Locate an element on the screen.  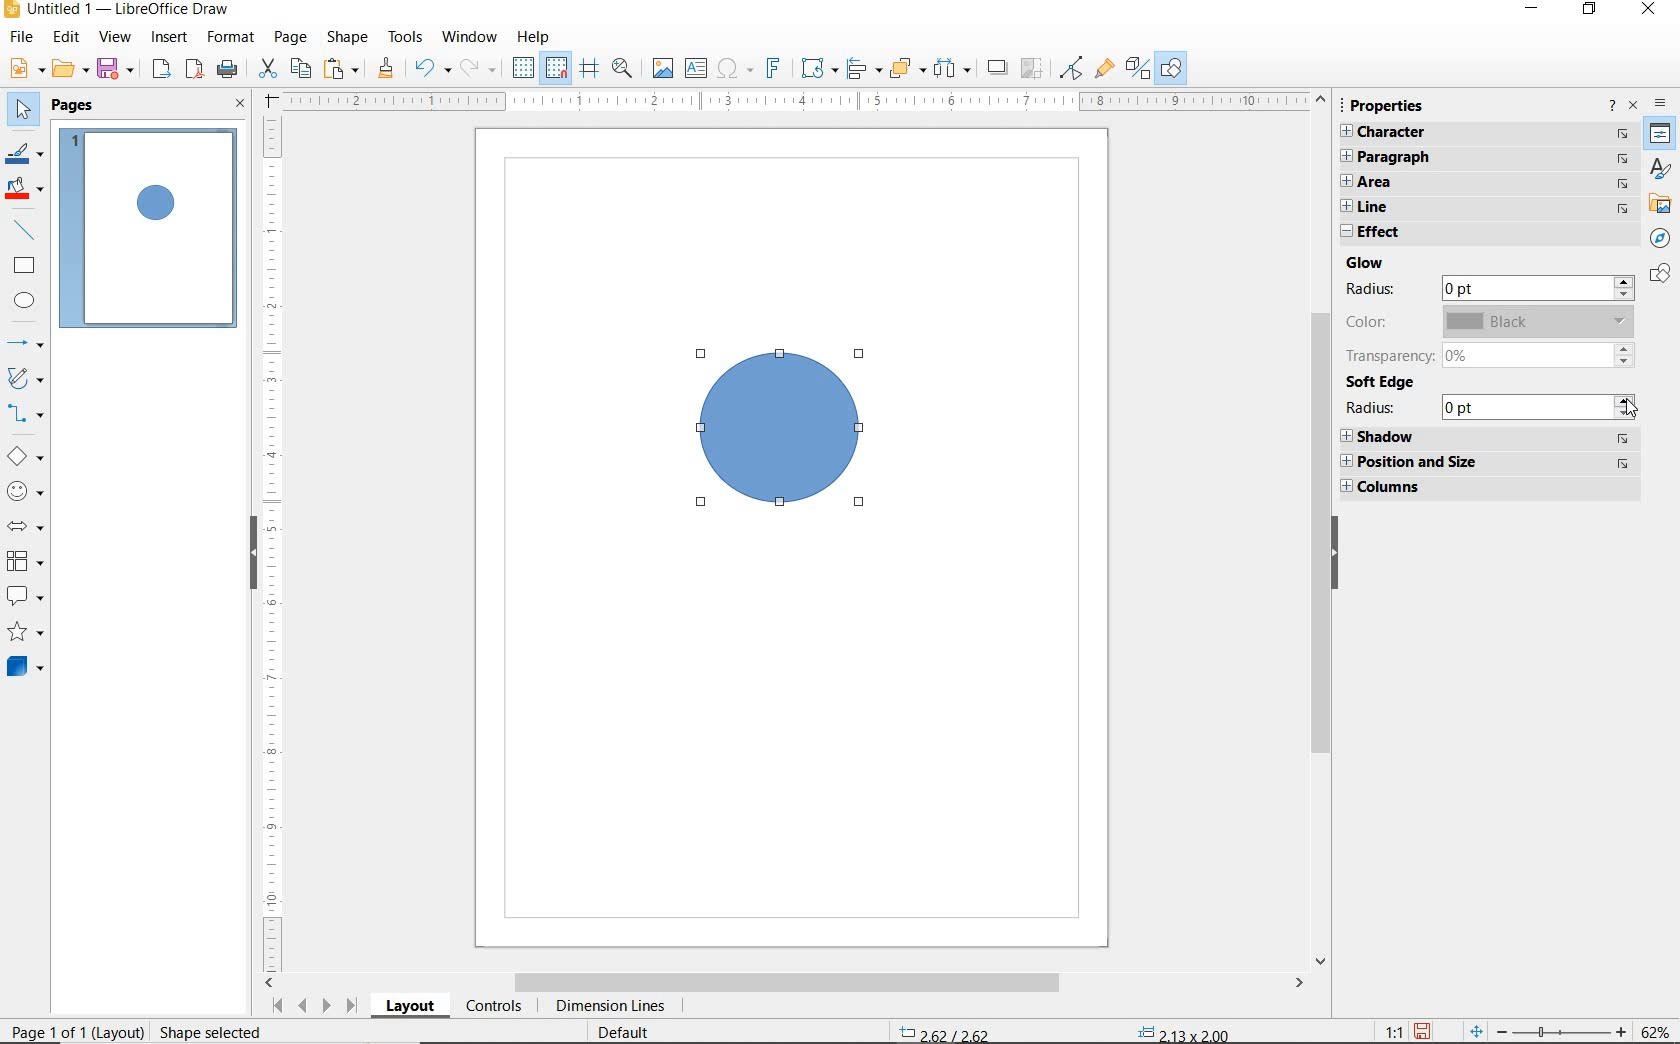
Untitled 1 — LibreOffice Draw is located at coordinates (116, 11).